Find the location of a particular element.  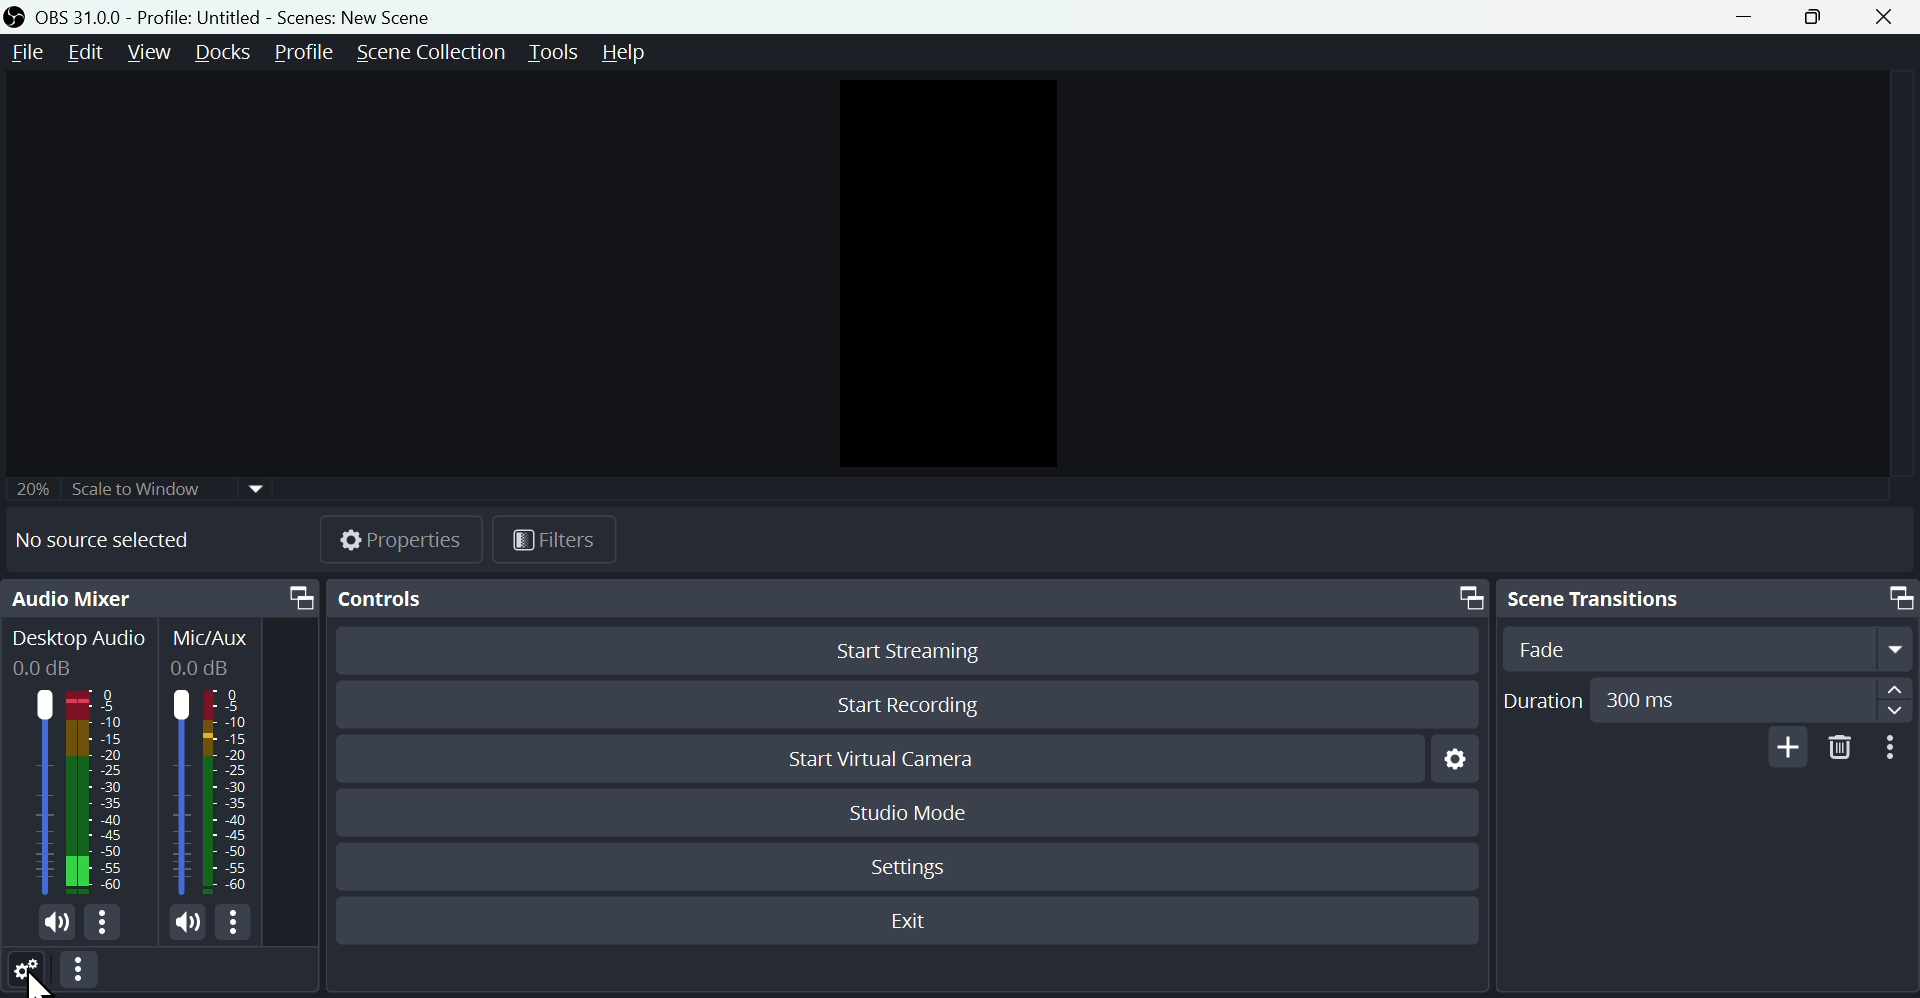

Maximise is located at coordinates (1824, 16).